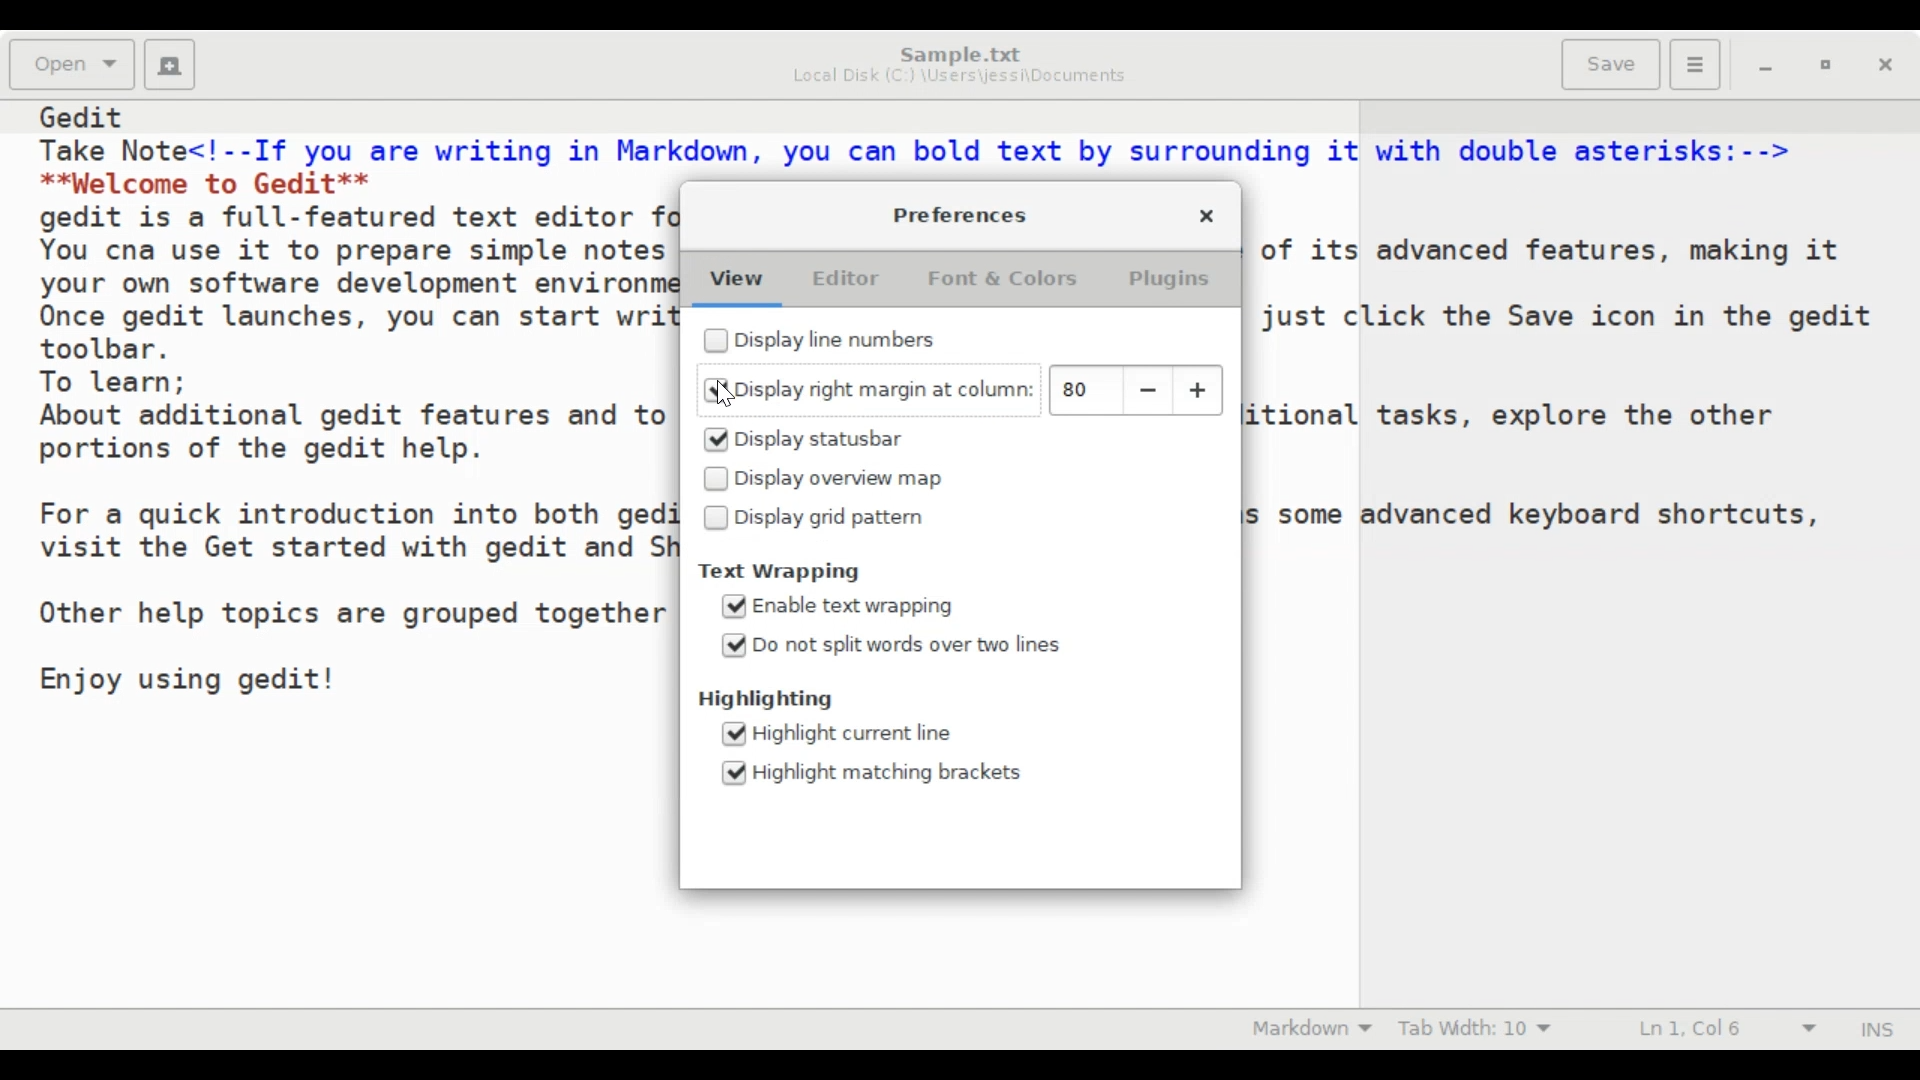 The height and width of the screenshot is (1080, 1920). Describe the element at coordinates (1312, 1028) in the screenshot. I see `Highlight mode: Markdown` at that location.